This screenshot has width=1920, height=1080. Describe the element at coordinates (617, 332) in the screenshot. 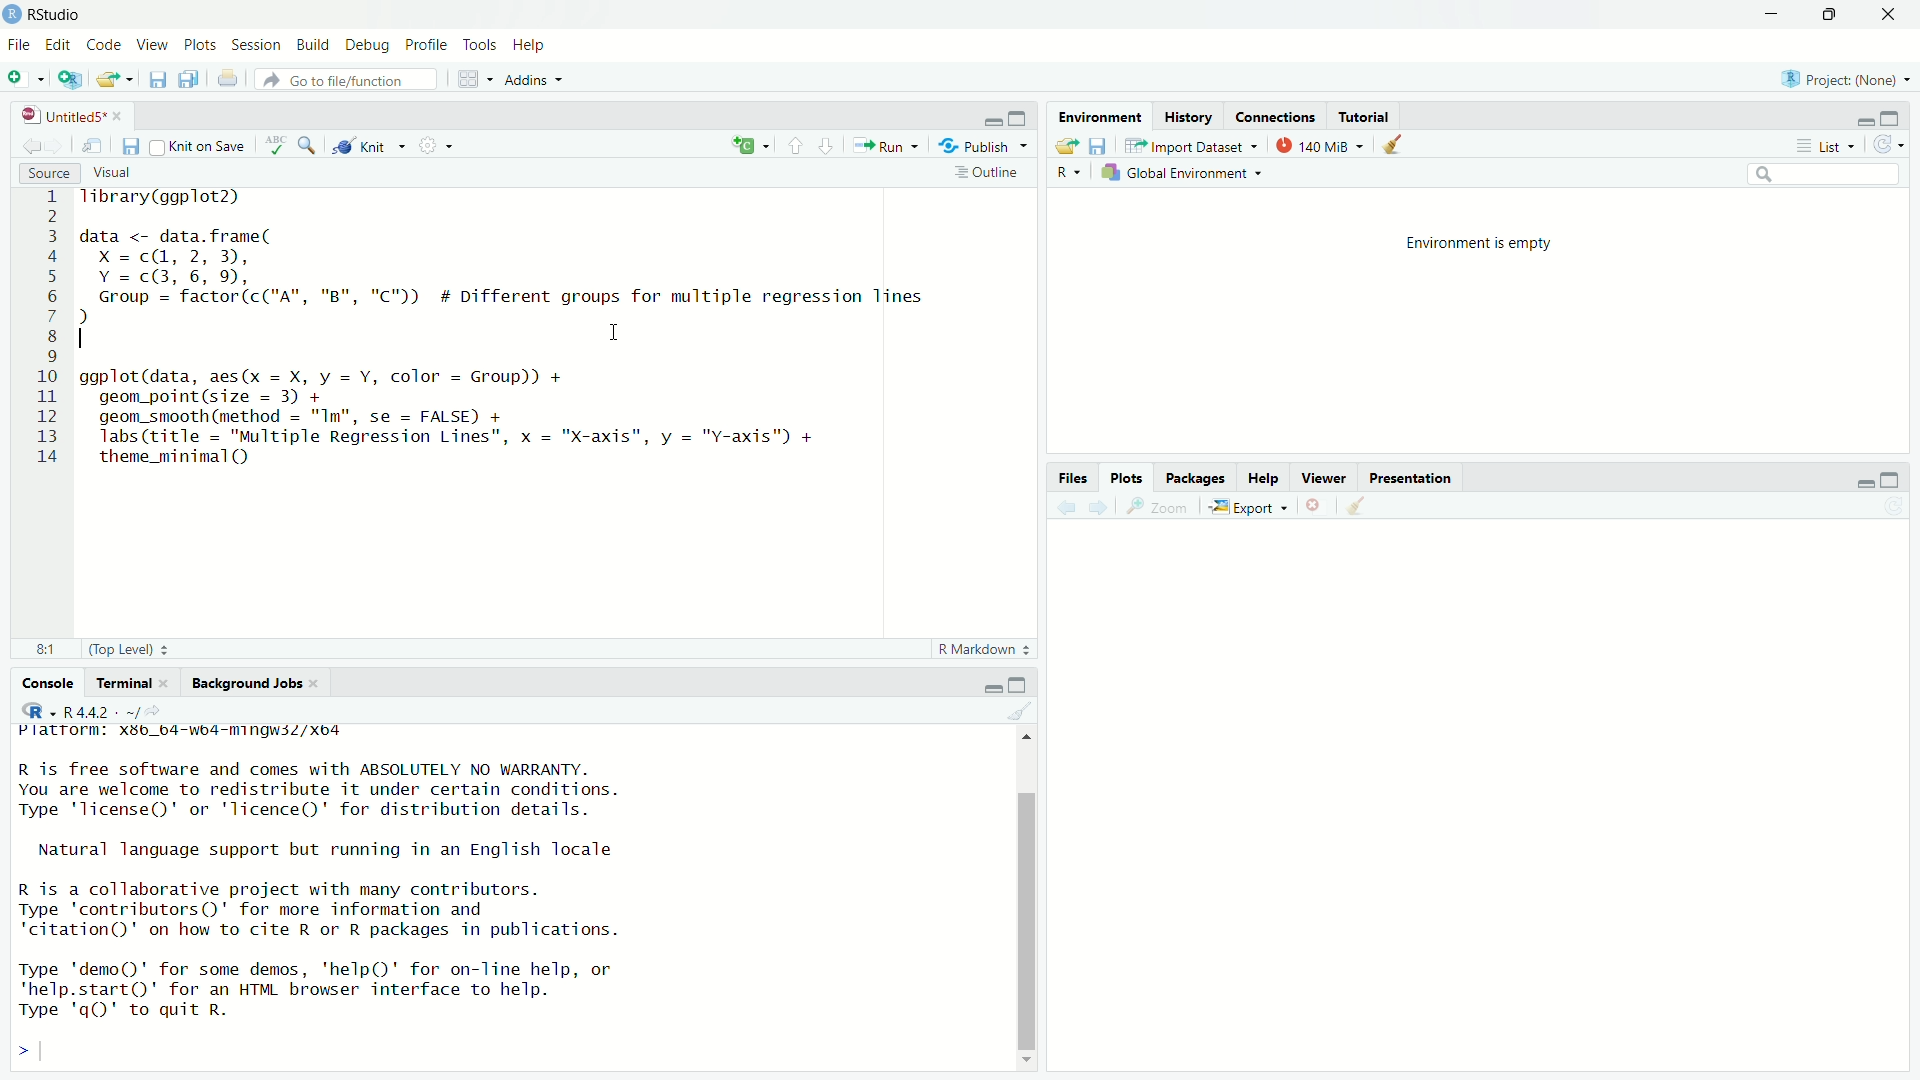

I see `cursor` at that location.